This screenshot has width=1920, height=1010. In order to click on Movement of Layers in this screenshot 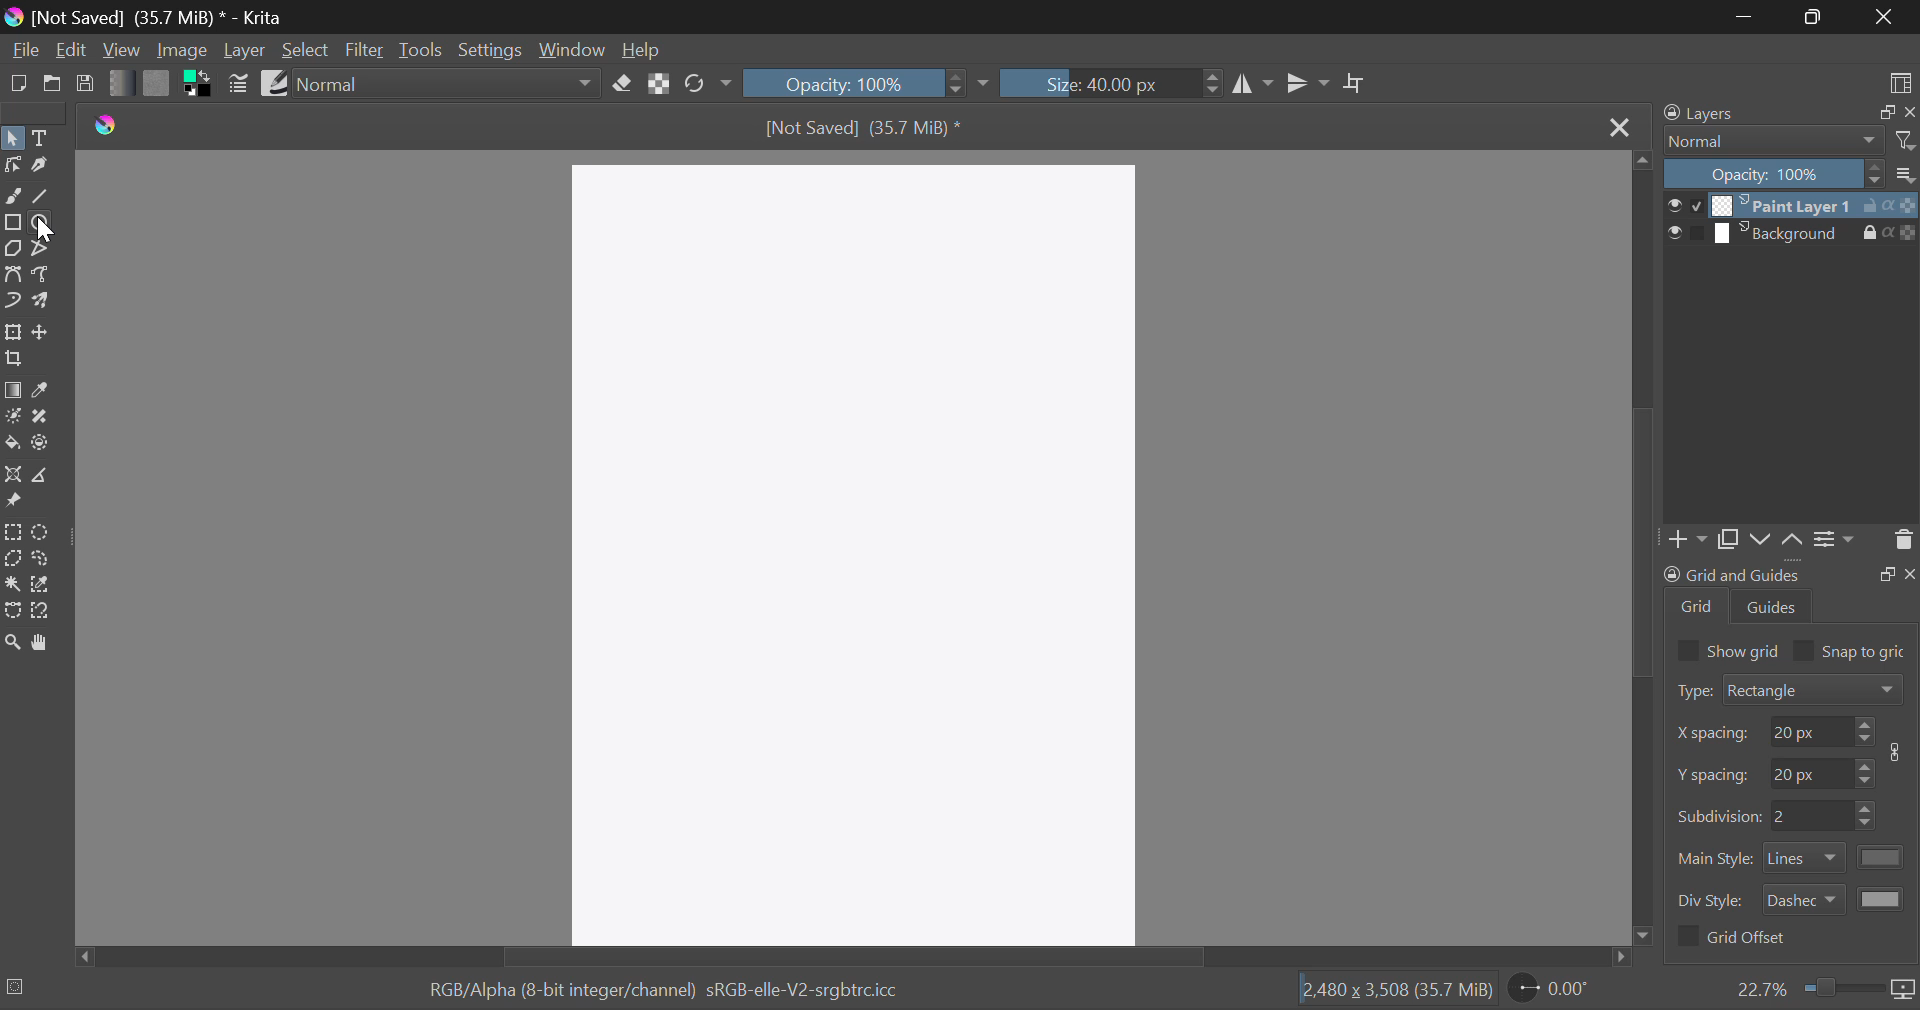, I will do `click(1780, 541)`.